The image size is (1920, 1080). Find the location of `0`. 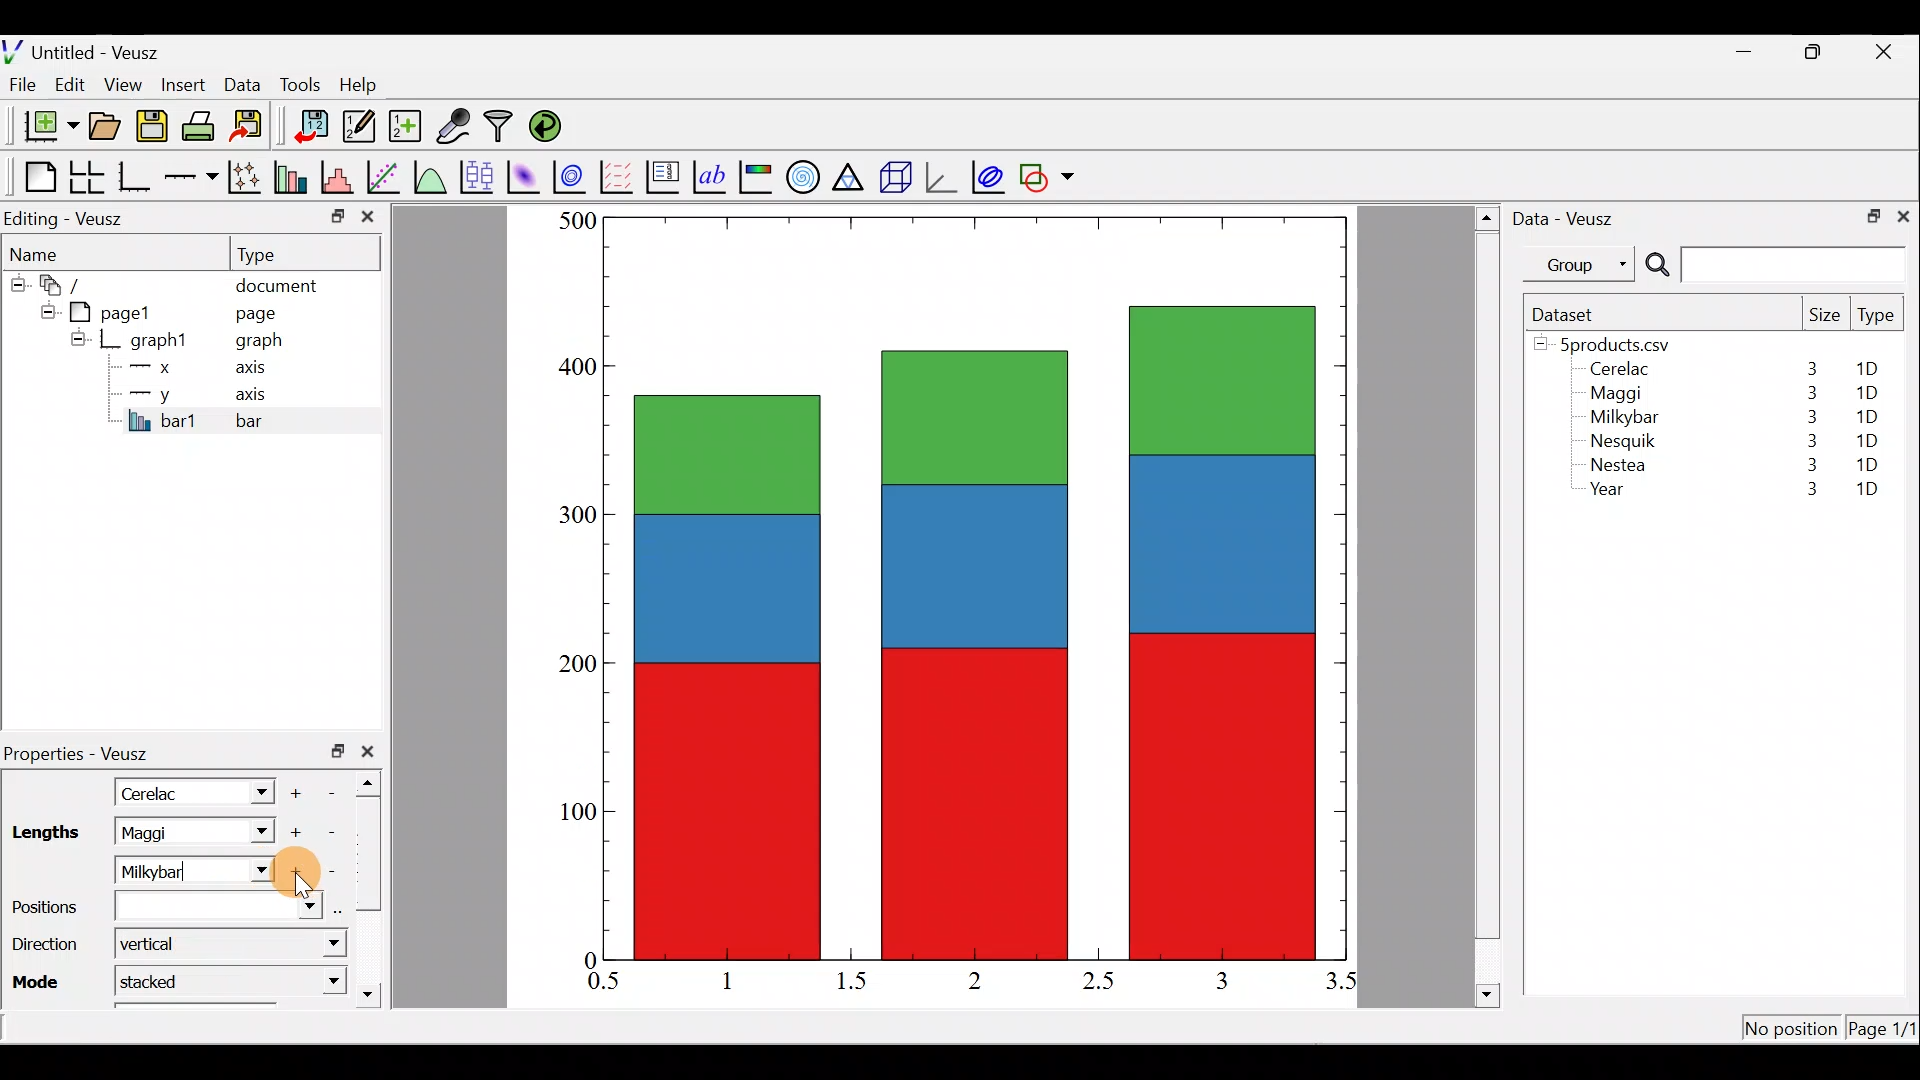

0 is located at coordinates (587, 959).